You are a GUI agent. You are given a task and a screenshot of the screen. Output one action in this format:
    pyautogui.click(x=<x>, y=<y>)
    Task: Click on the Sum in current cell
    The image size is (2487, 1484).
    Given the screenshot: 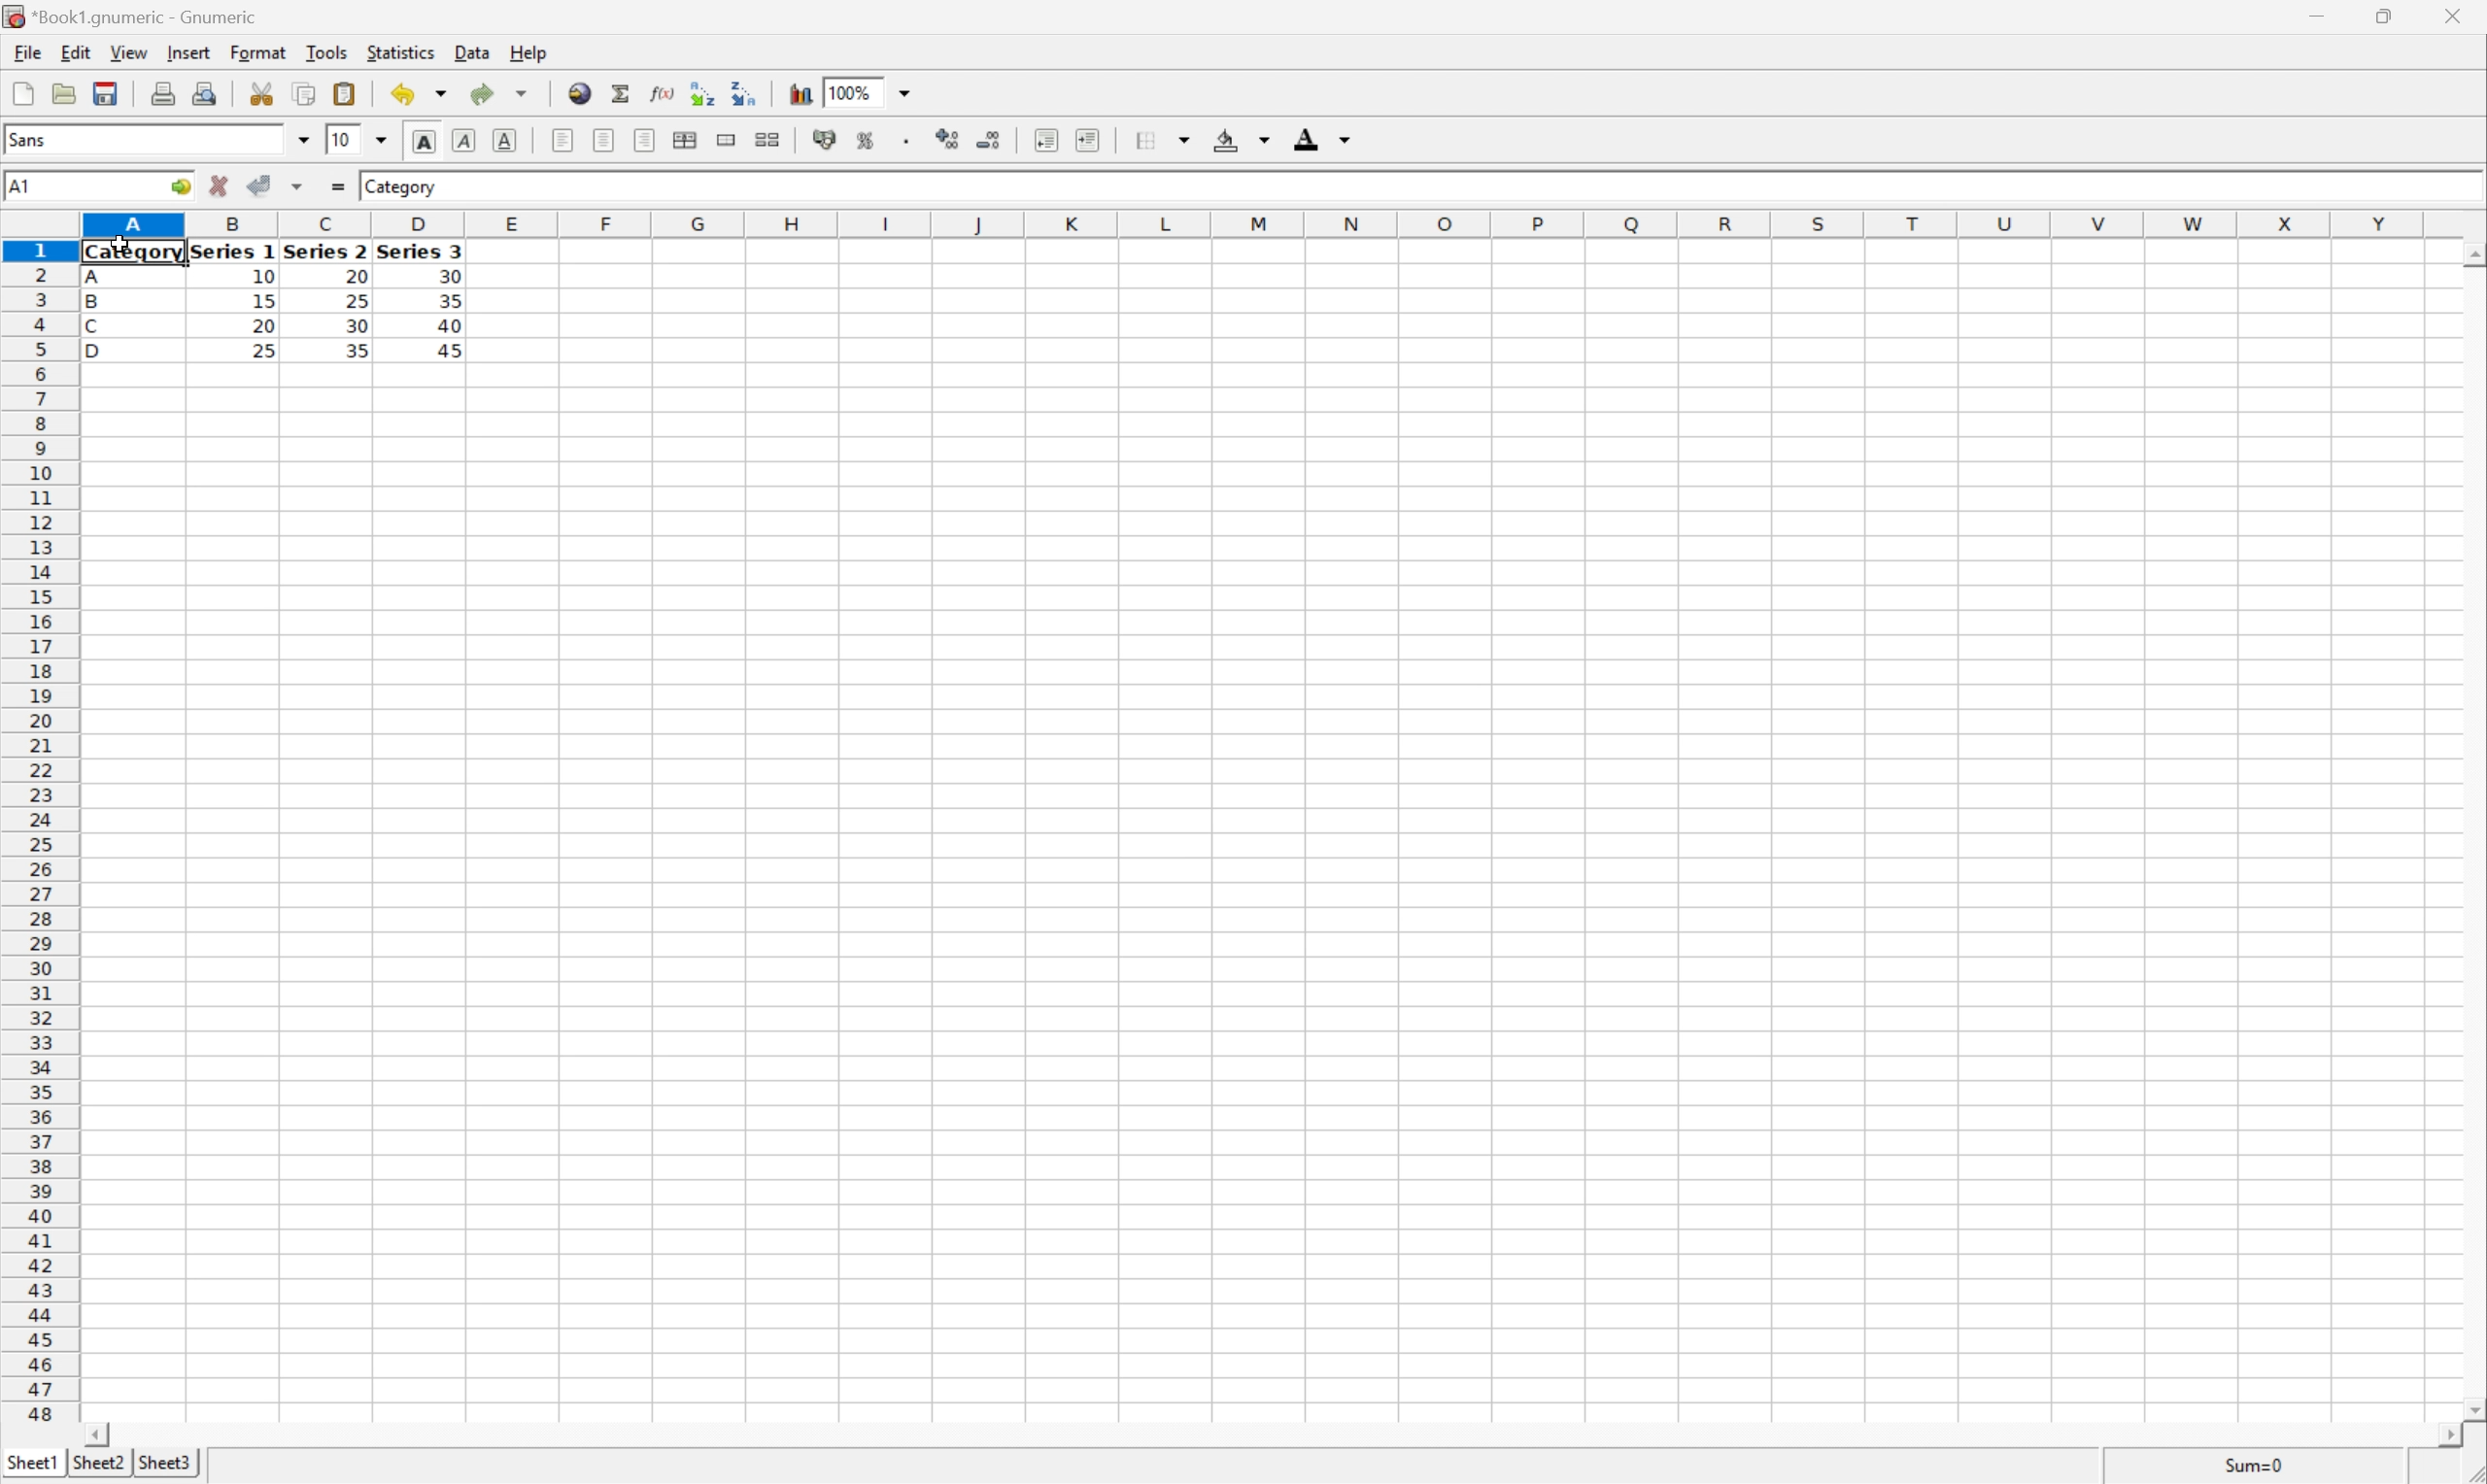 What is the action you would take?
    pyautogui.click(x=623, y=93)
    